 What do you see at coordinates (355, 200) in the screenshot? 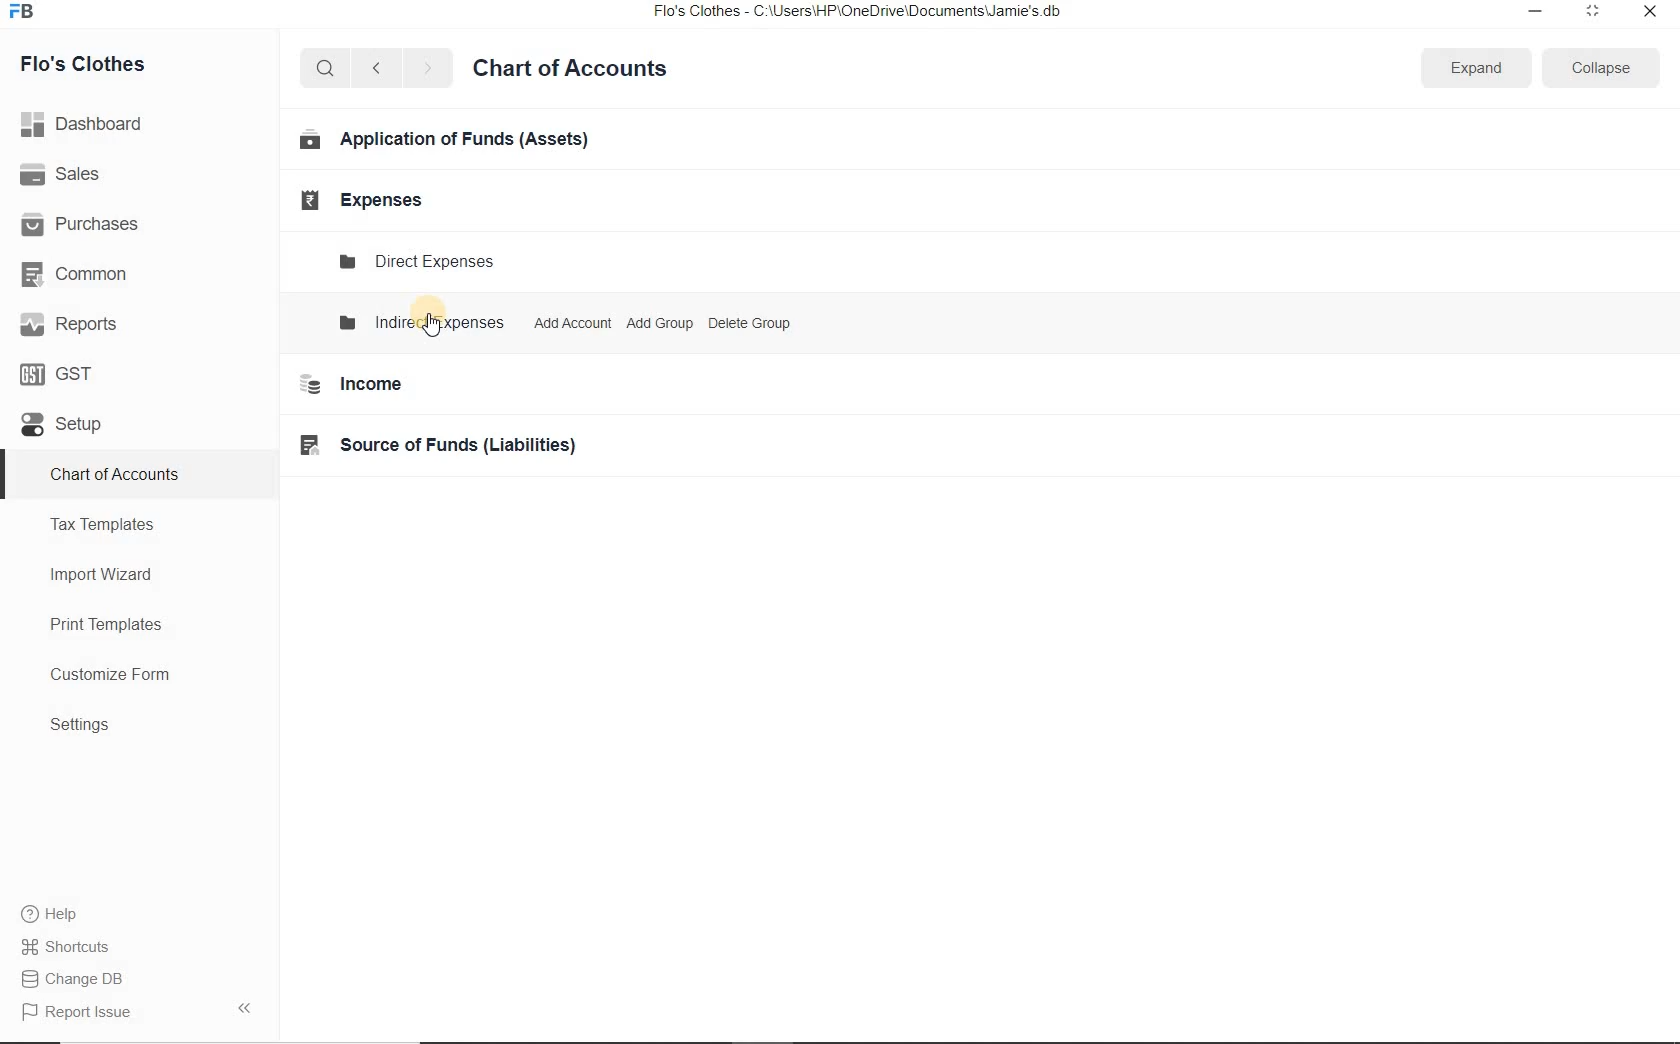
I see `Expenses` at bounding box center [355, 200].